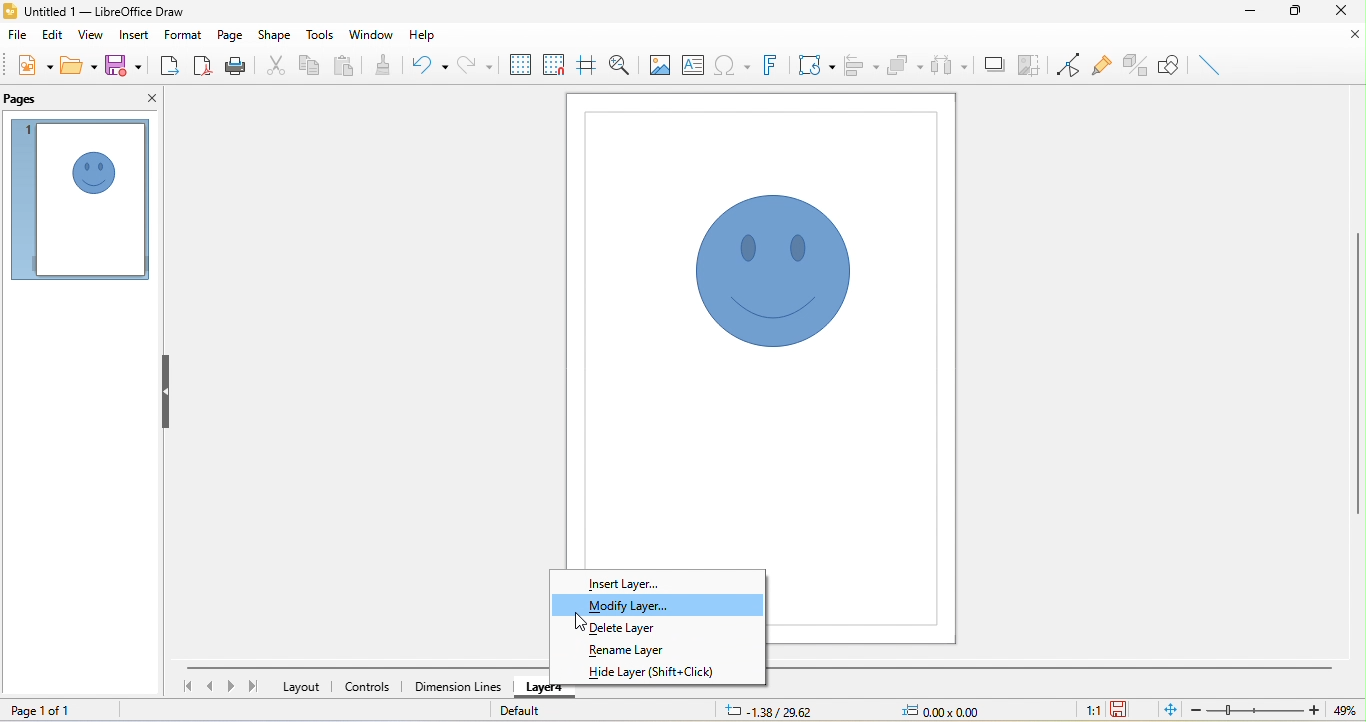 This screenshot has height=722, width=1366. Describe the element at coordinates (79, 200) in the screenshot. I see `page 1` at that location.